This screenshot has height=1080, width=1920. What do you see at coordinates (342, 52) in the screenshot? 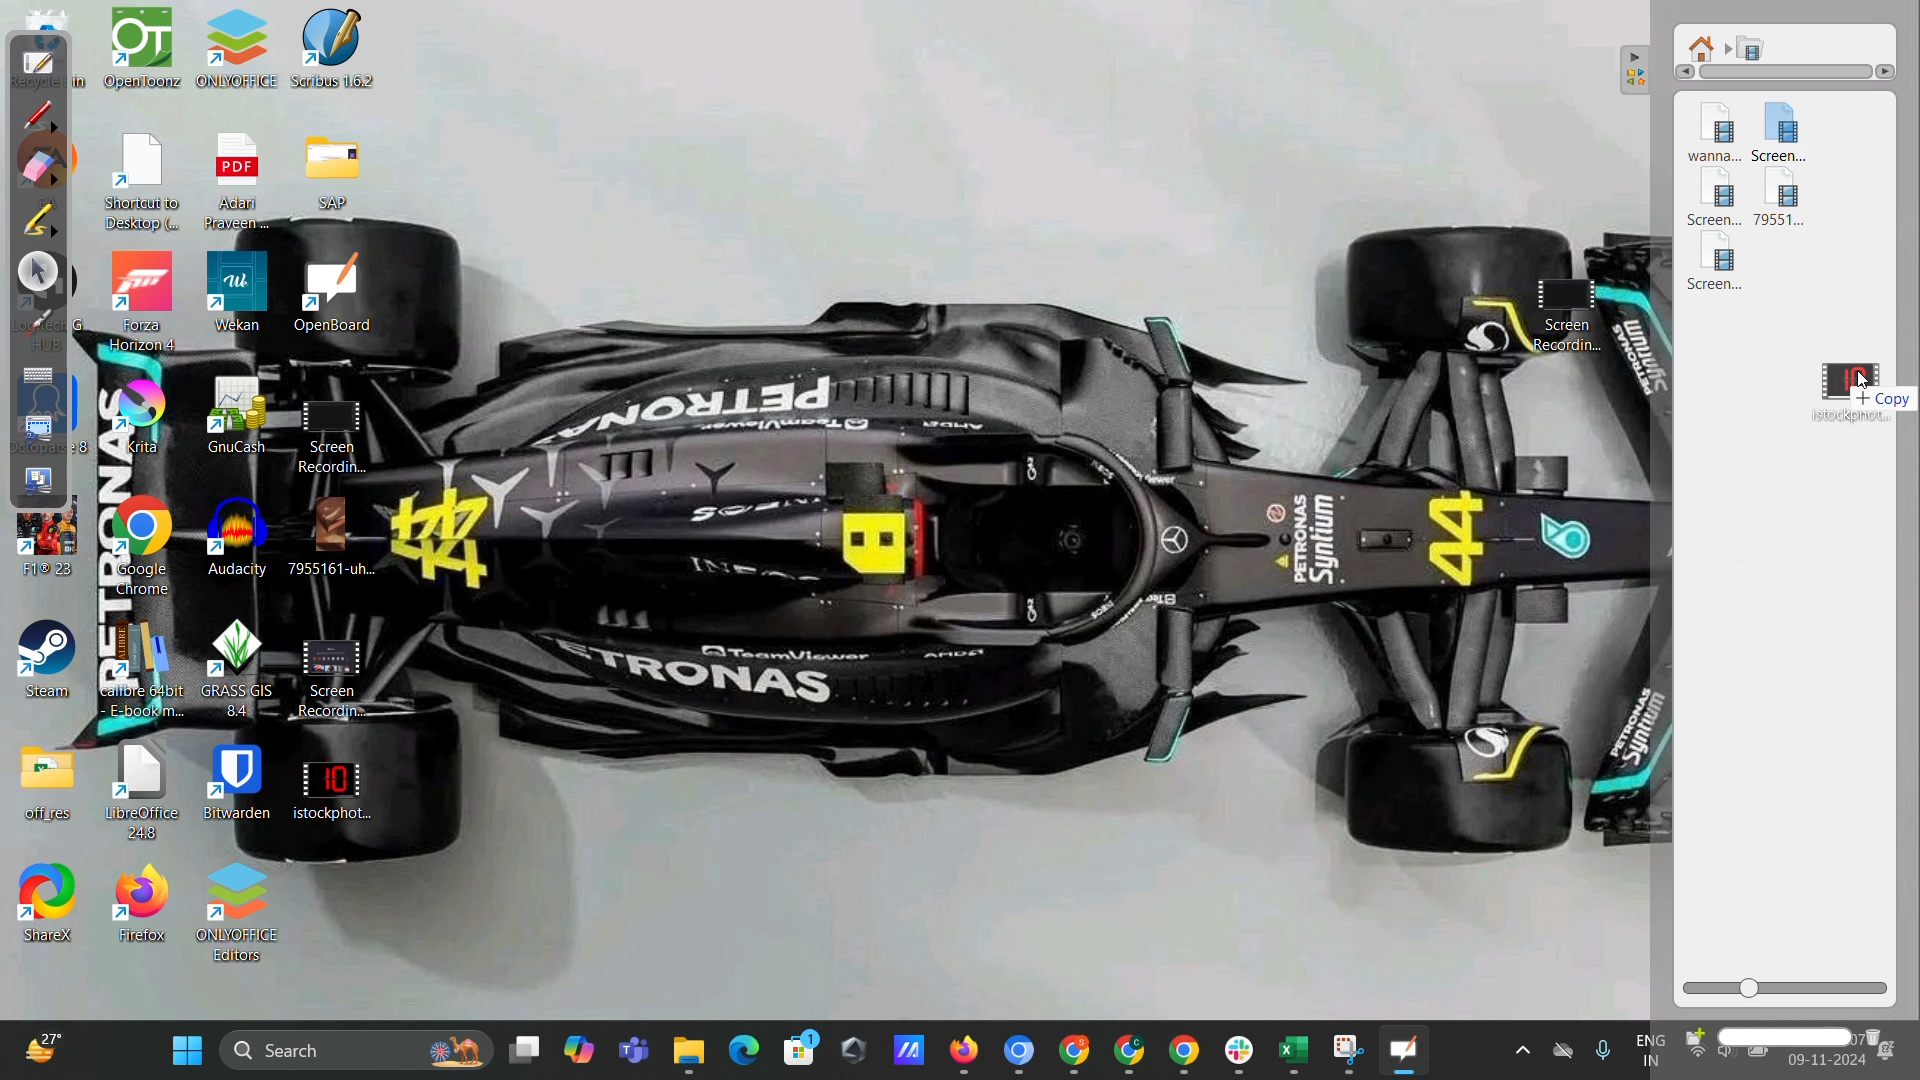
I see `Scribus 1.6.2` at bounding box center [342, 52].